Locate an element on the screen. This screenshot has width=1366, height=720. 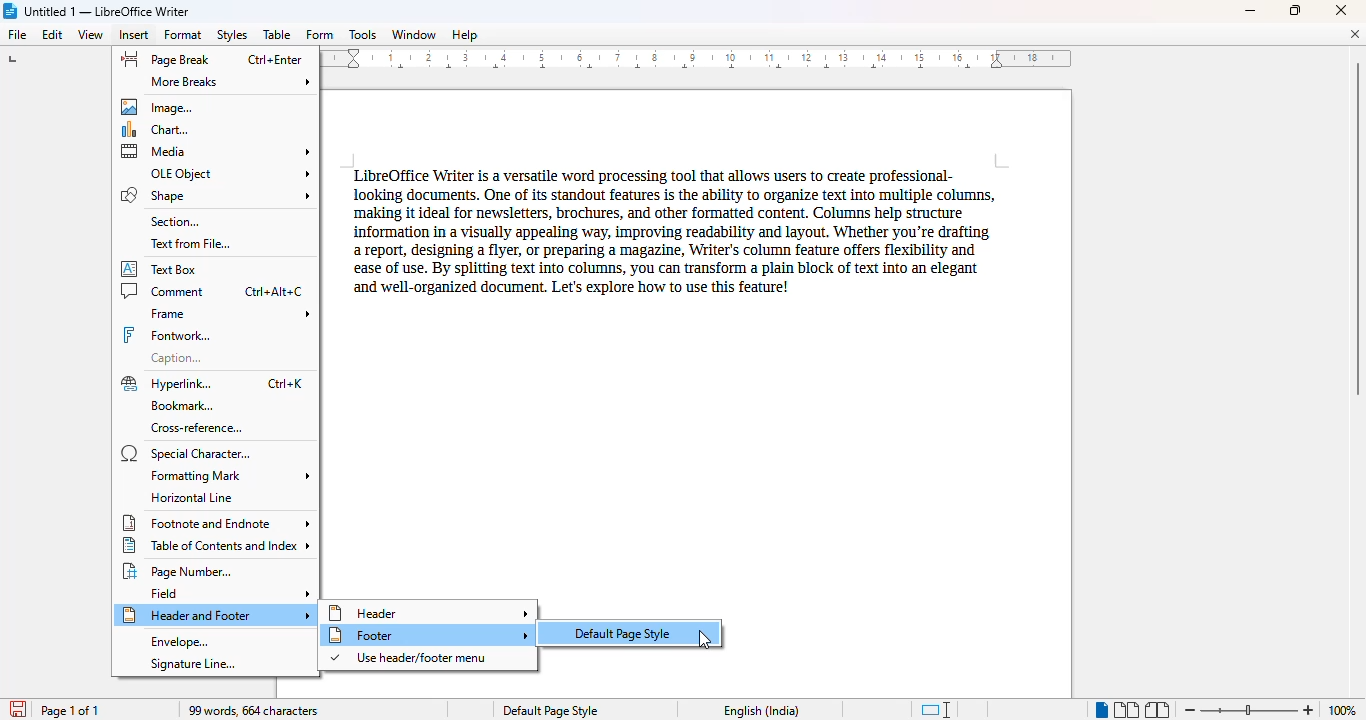
ruler is located at coordinates (700, 60).